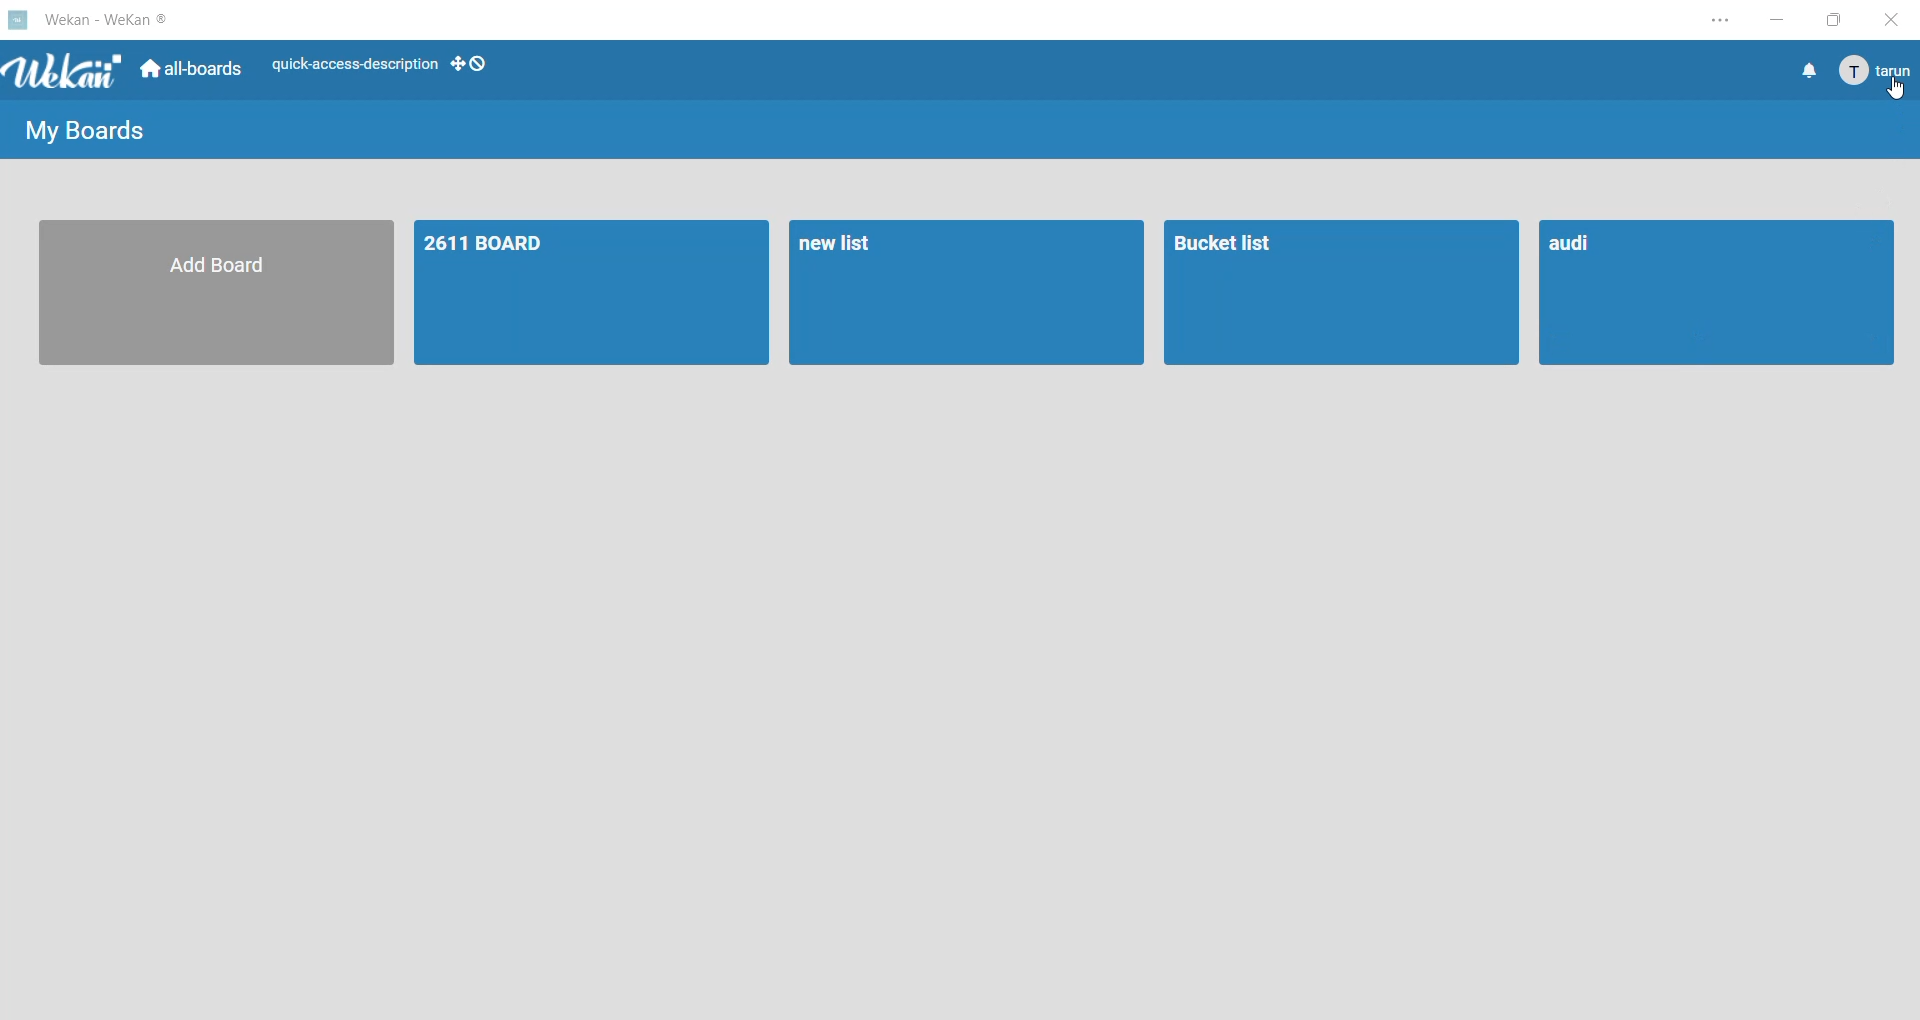 The image size is (1920, 1020). Describe the element at coordinates (221, 291) in the screenshot. I see `add board` at that location.